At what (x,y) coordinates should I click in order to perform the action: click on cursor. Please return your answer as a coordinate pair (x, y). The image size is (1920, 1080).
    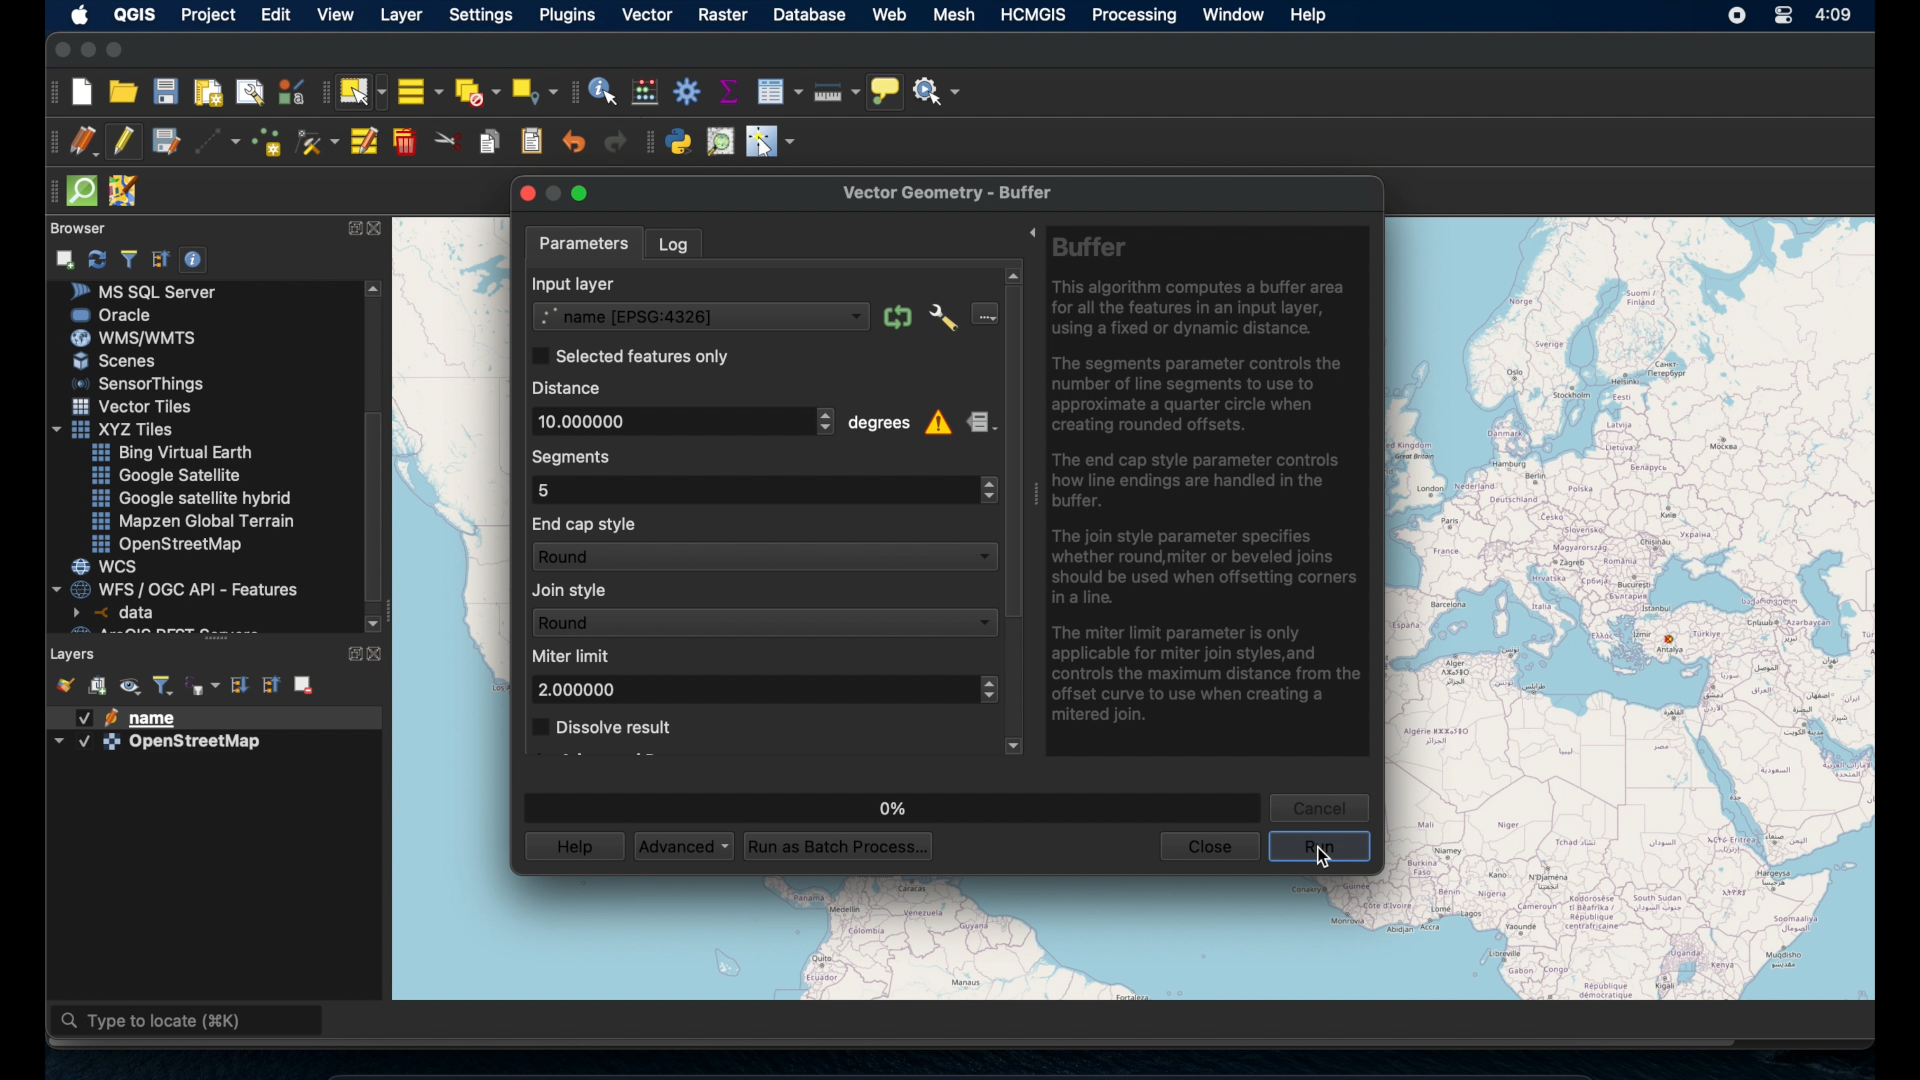
    Looking at the image, I should click on (1323, 859).